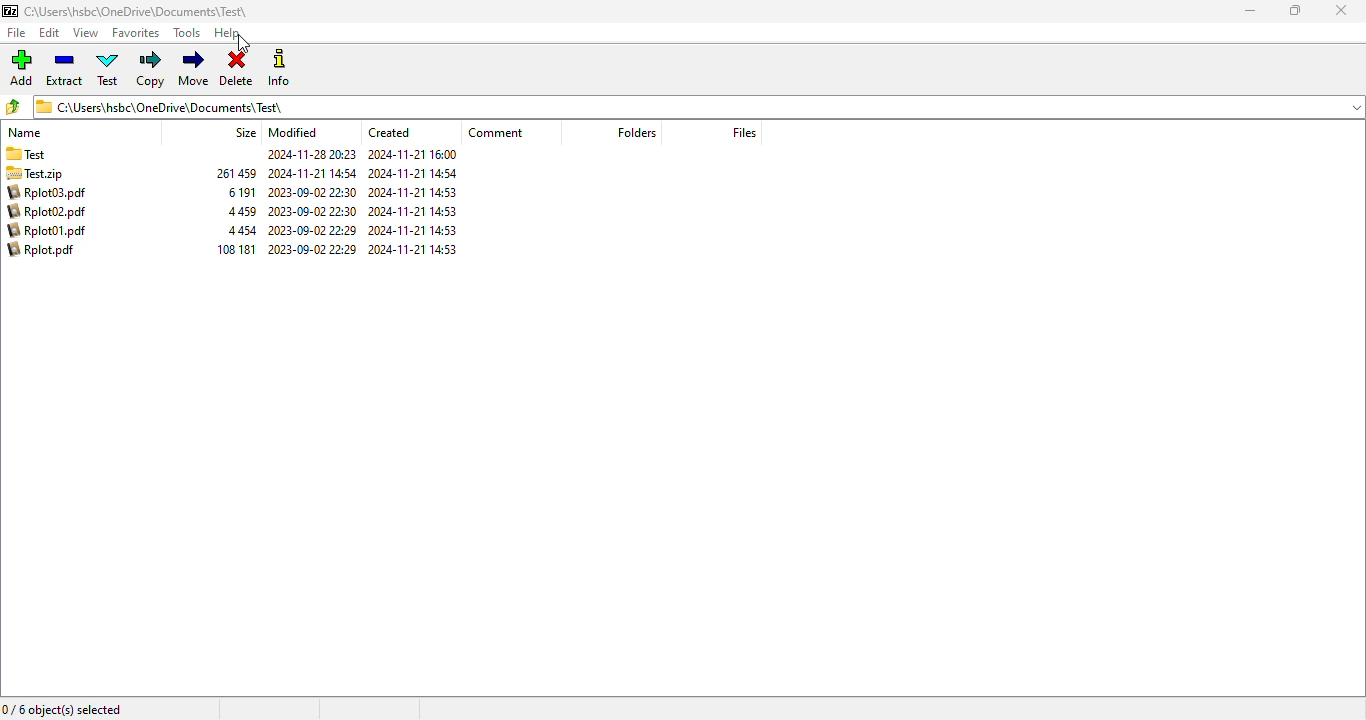 This screenshot has width=1366, height=720. What do you see at coordinates (314, 211) in the screenshot?
I see `2023-09-02 22:30` at bounding box center [314, 211].